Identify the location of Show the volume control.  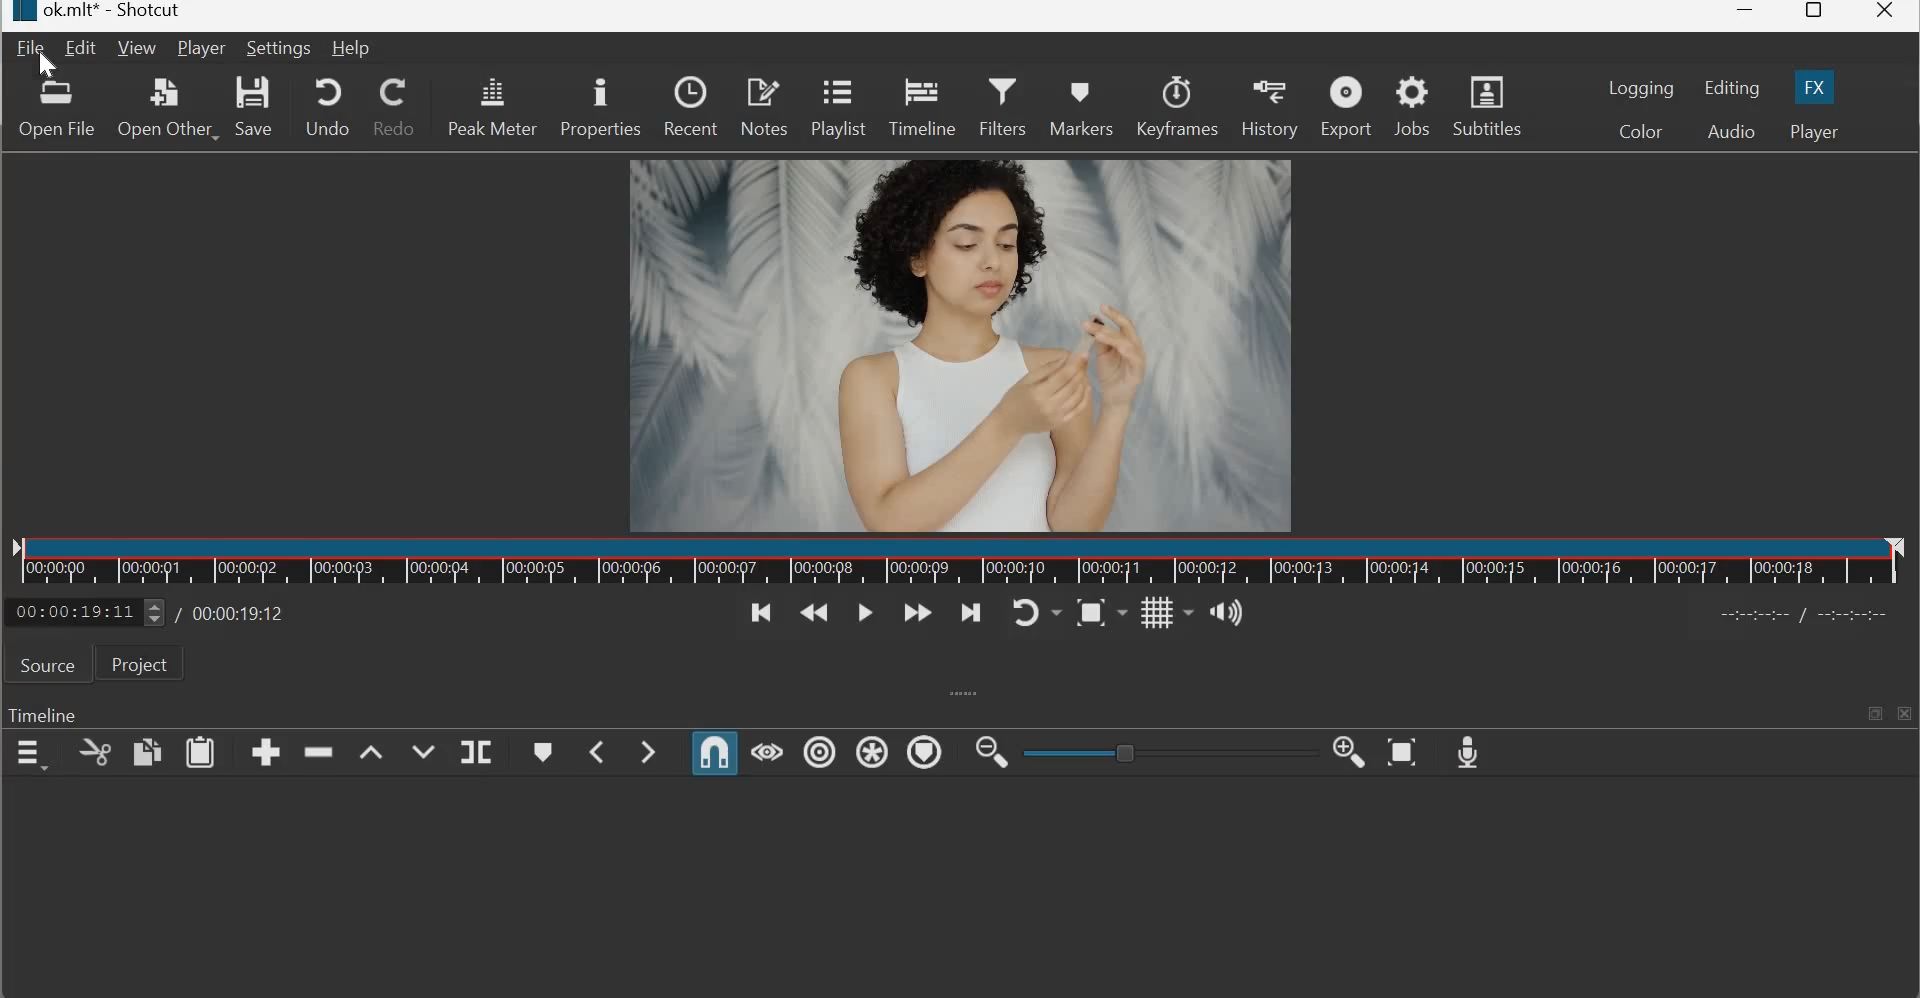
(1225, 613).